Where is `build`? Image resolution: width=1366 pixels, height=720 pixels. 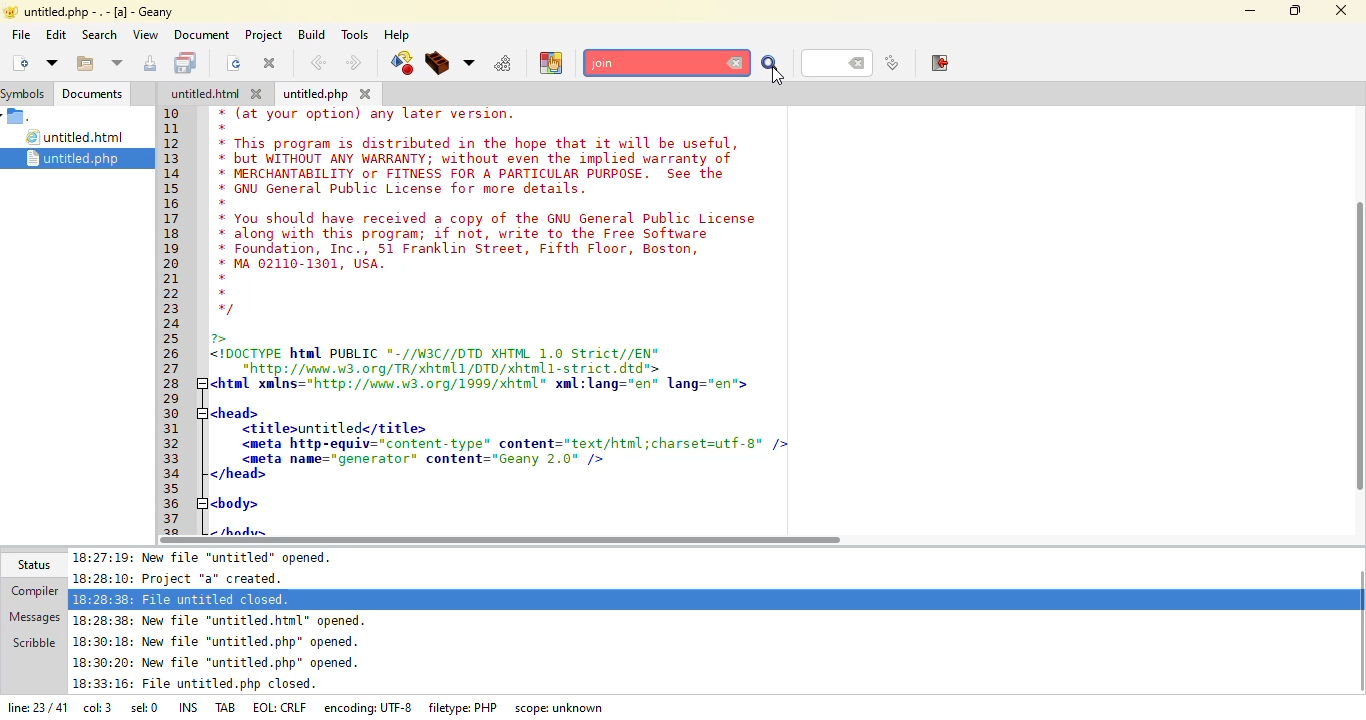 build is located at coordinates (309, 34).